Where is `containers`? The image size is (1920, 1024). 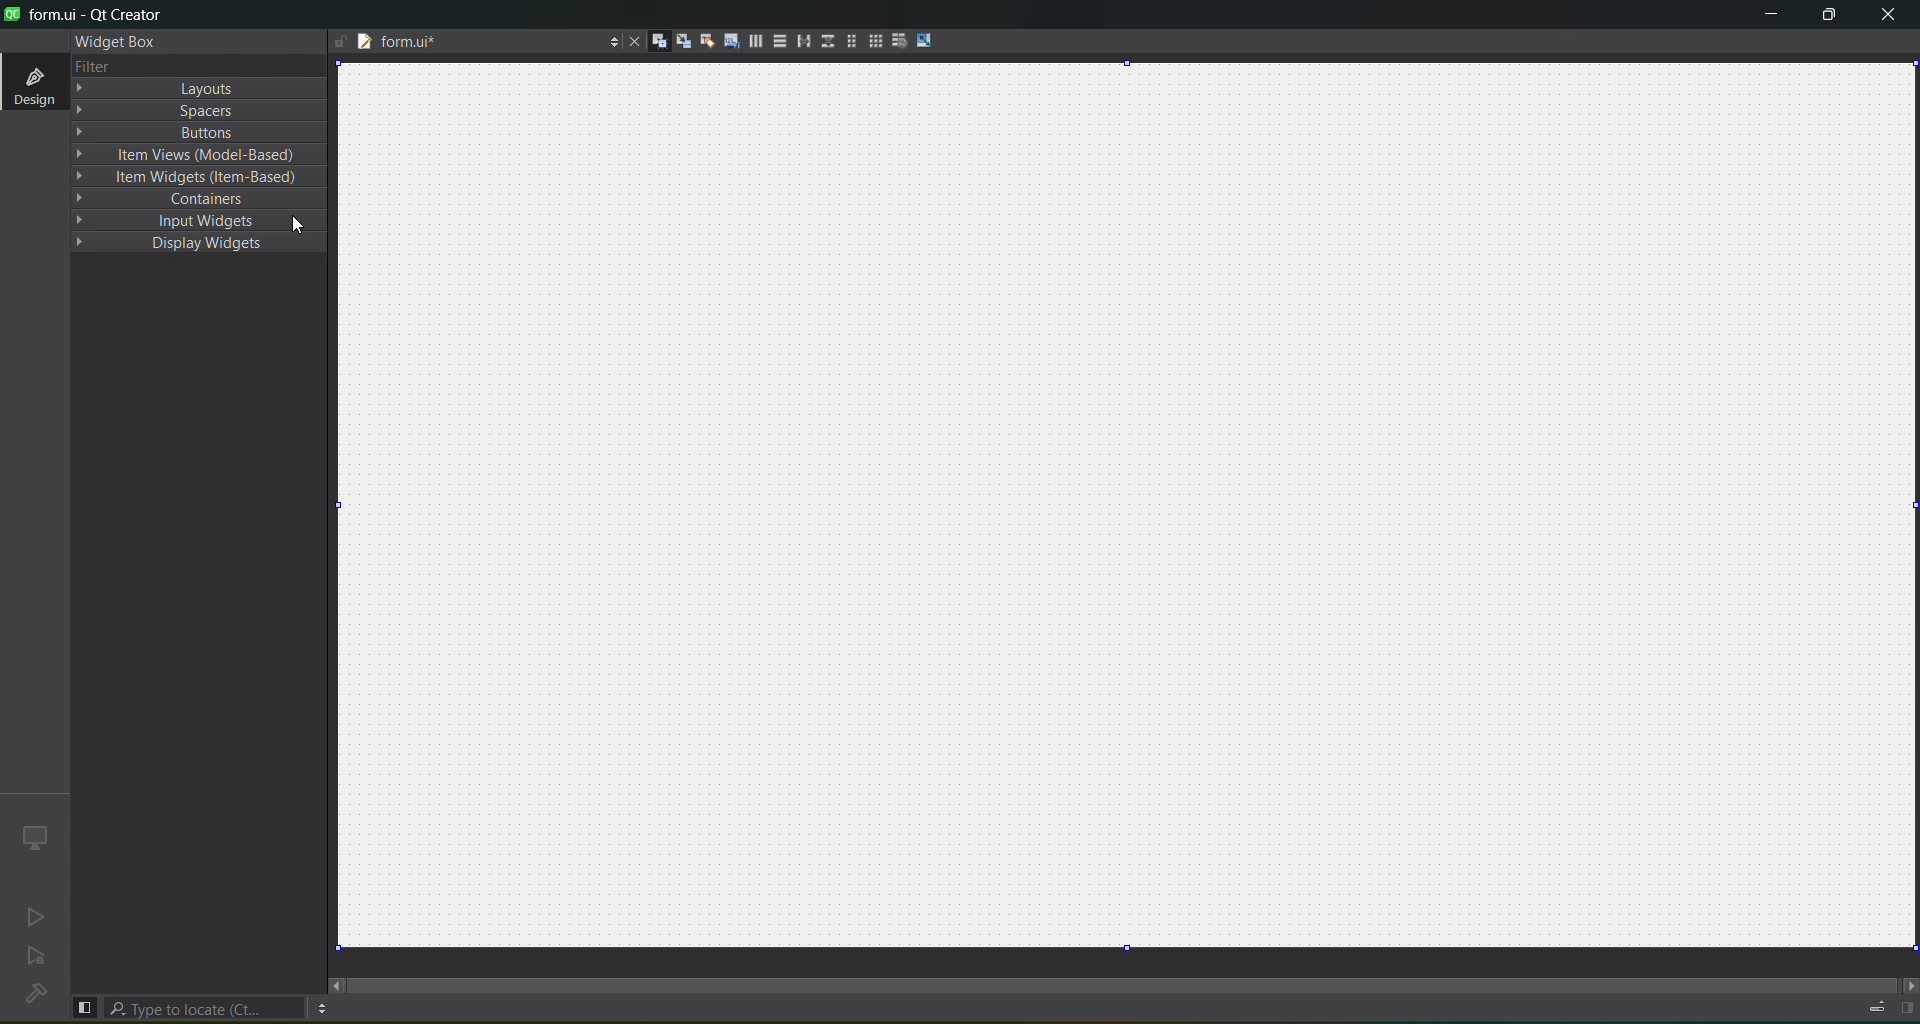
containers is located at coordinates (179, 199).